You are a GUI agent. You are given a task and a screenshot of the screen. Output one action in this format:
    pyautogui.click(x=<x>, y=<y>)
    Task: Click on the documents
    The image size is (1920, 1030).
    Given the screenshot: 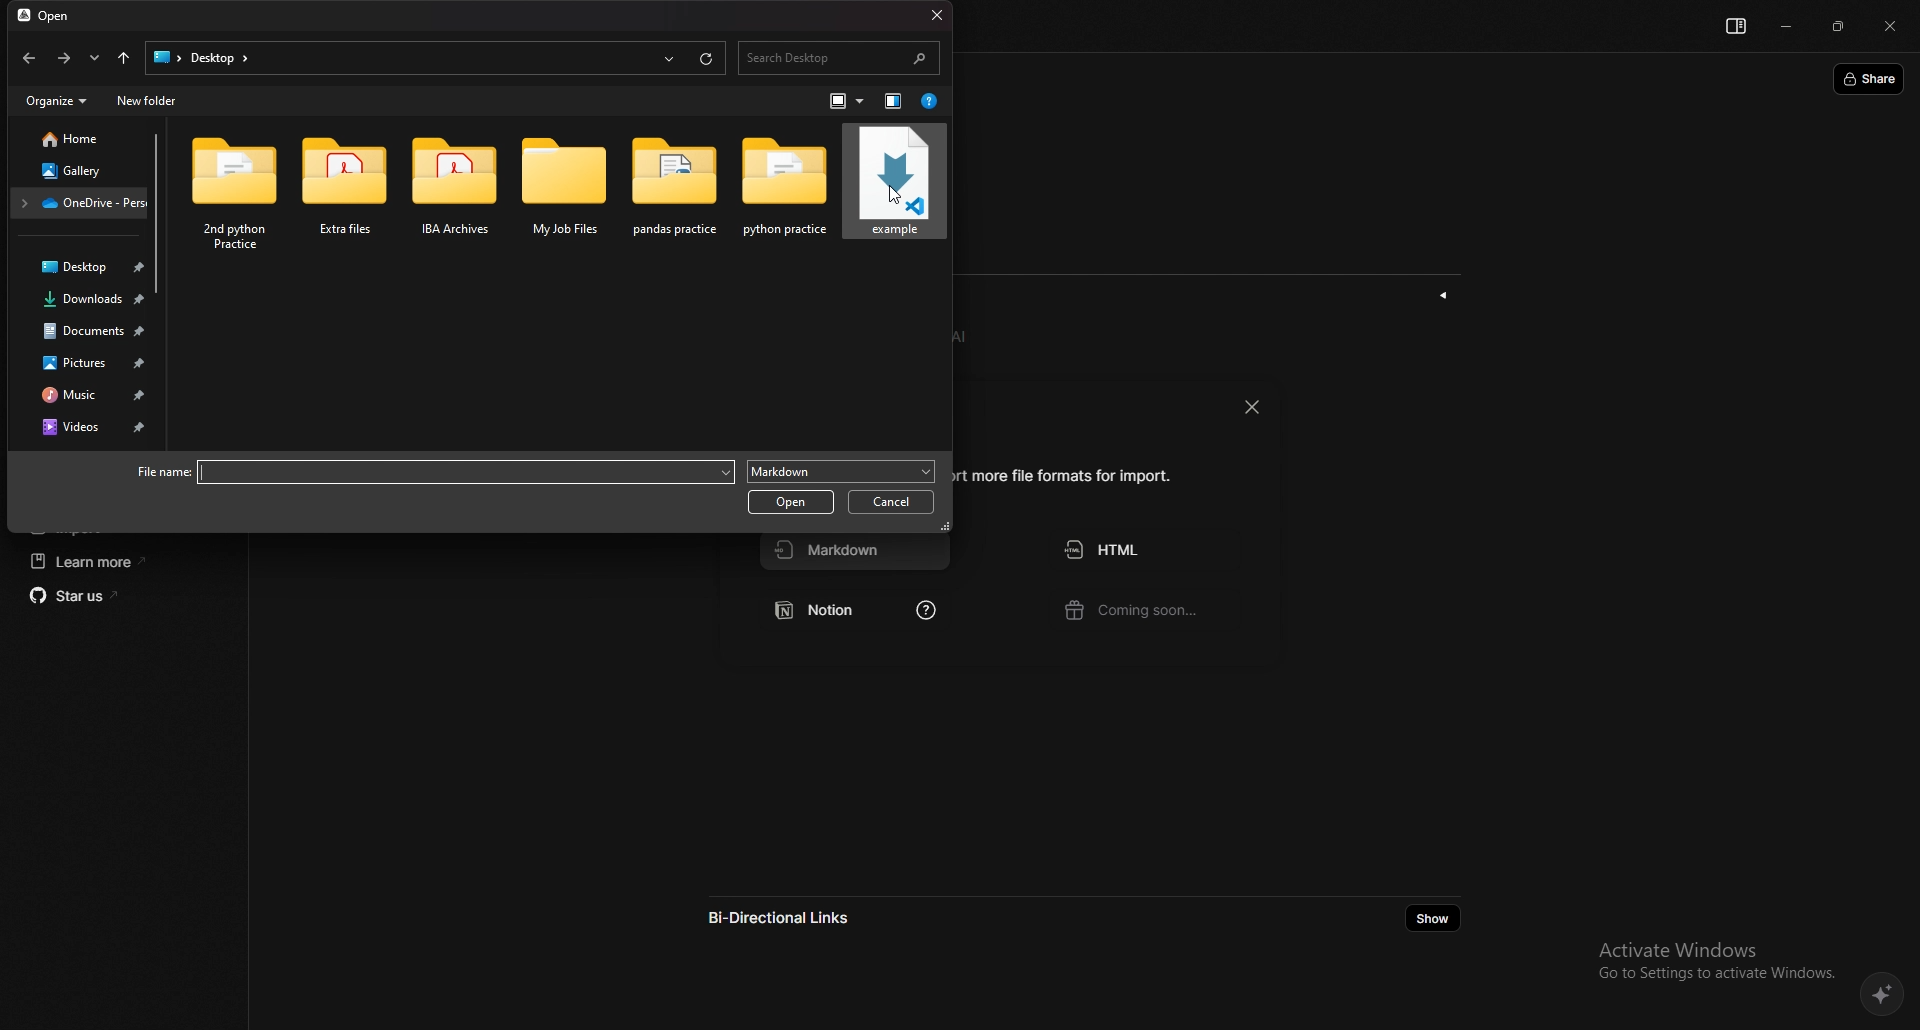 What is the action you would take?
    pyautogui.click(x=83, y=332)
    